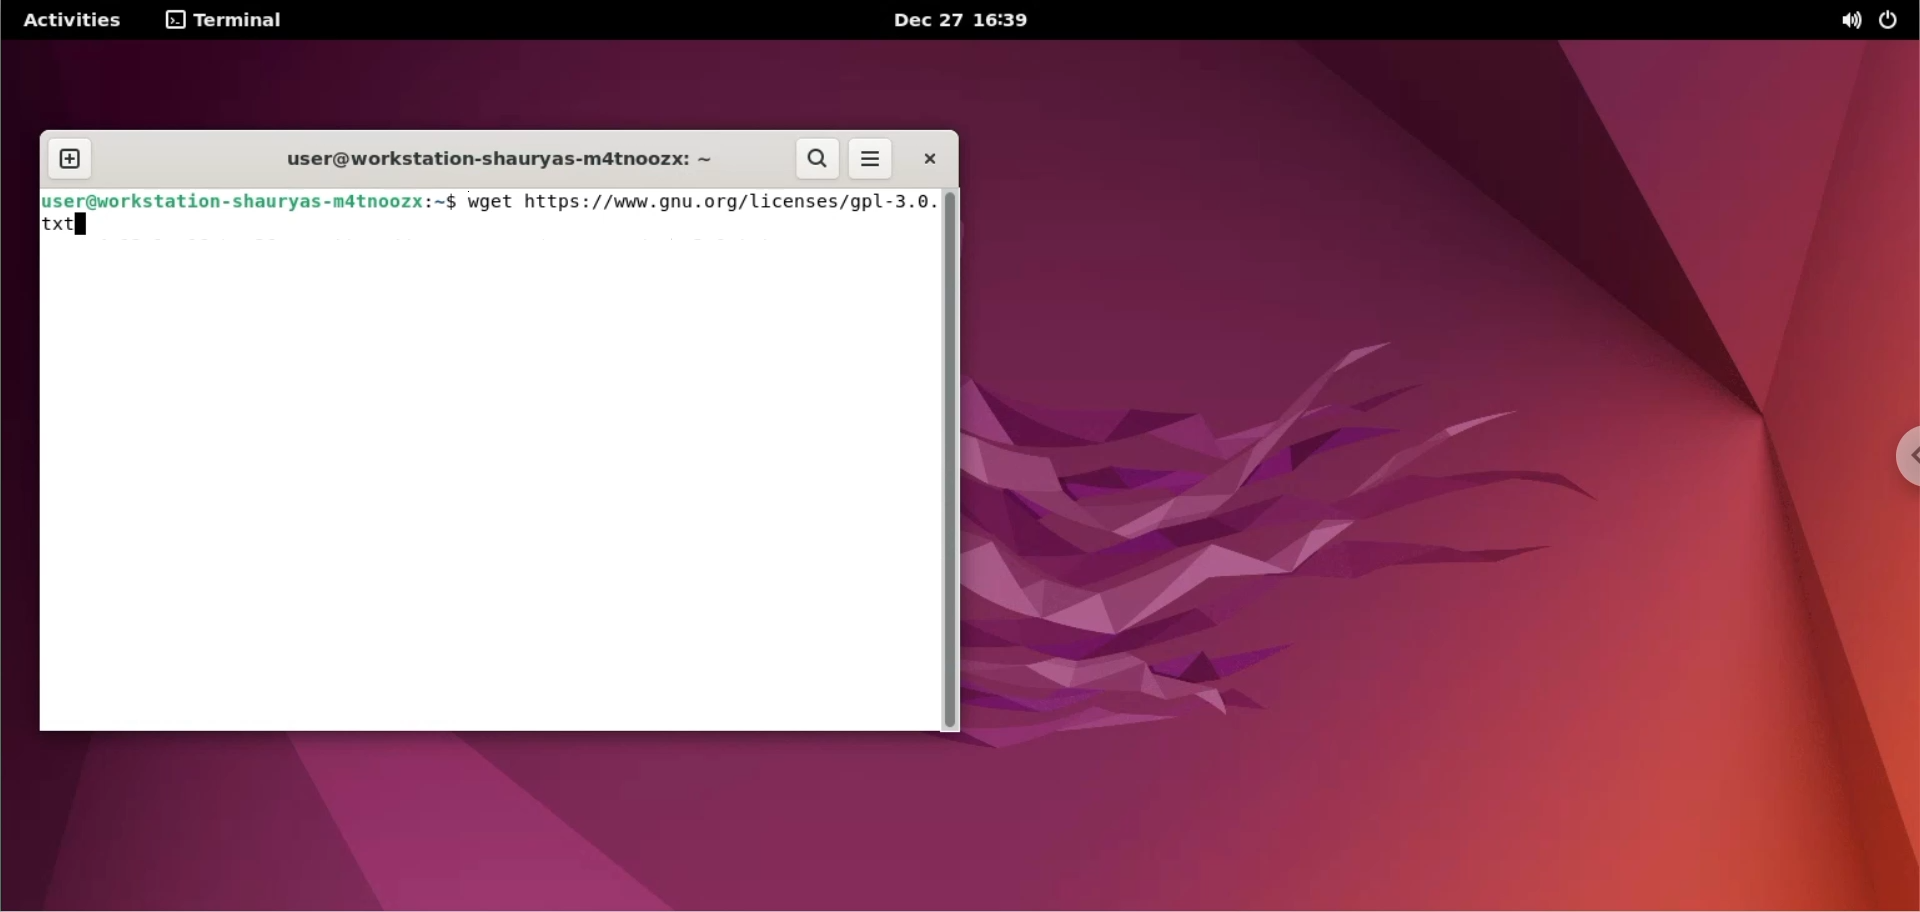  What do you see at coordinates (1841, 20) in the screenshot?
I see `Volume` at bounding box center [1841, 20].